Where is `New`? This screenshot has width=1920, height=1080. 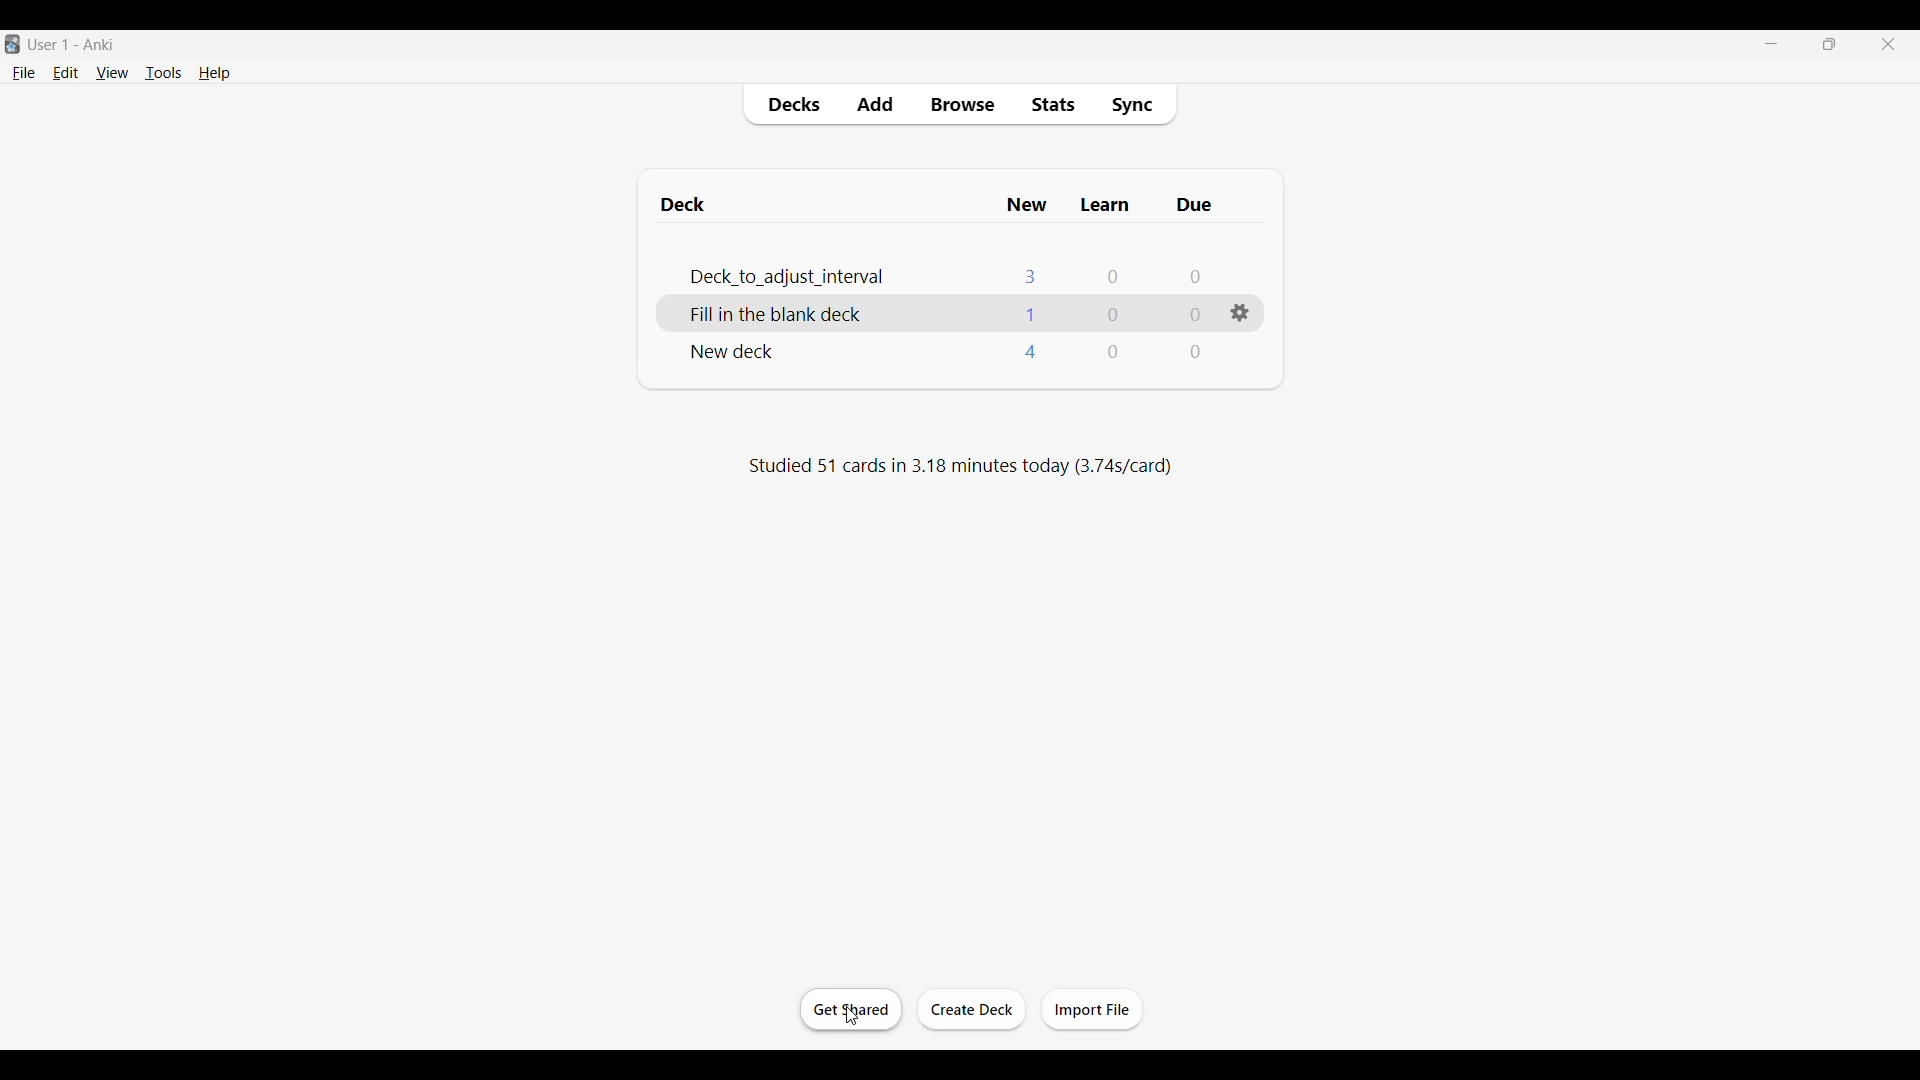 New is located at coordinates (1027, 208).